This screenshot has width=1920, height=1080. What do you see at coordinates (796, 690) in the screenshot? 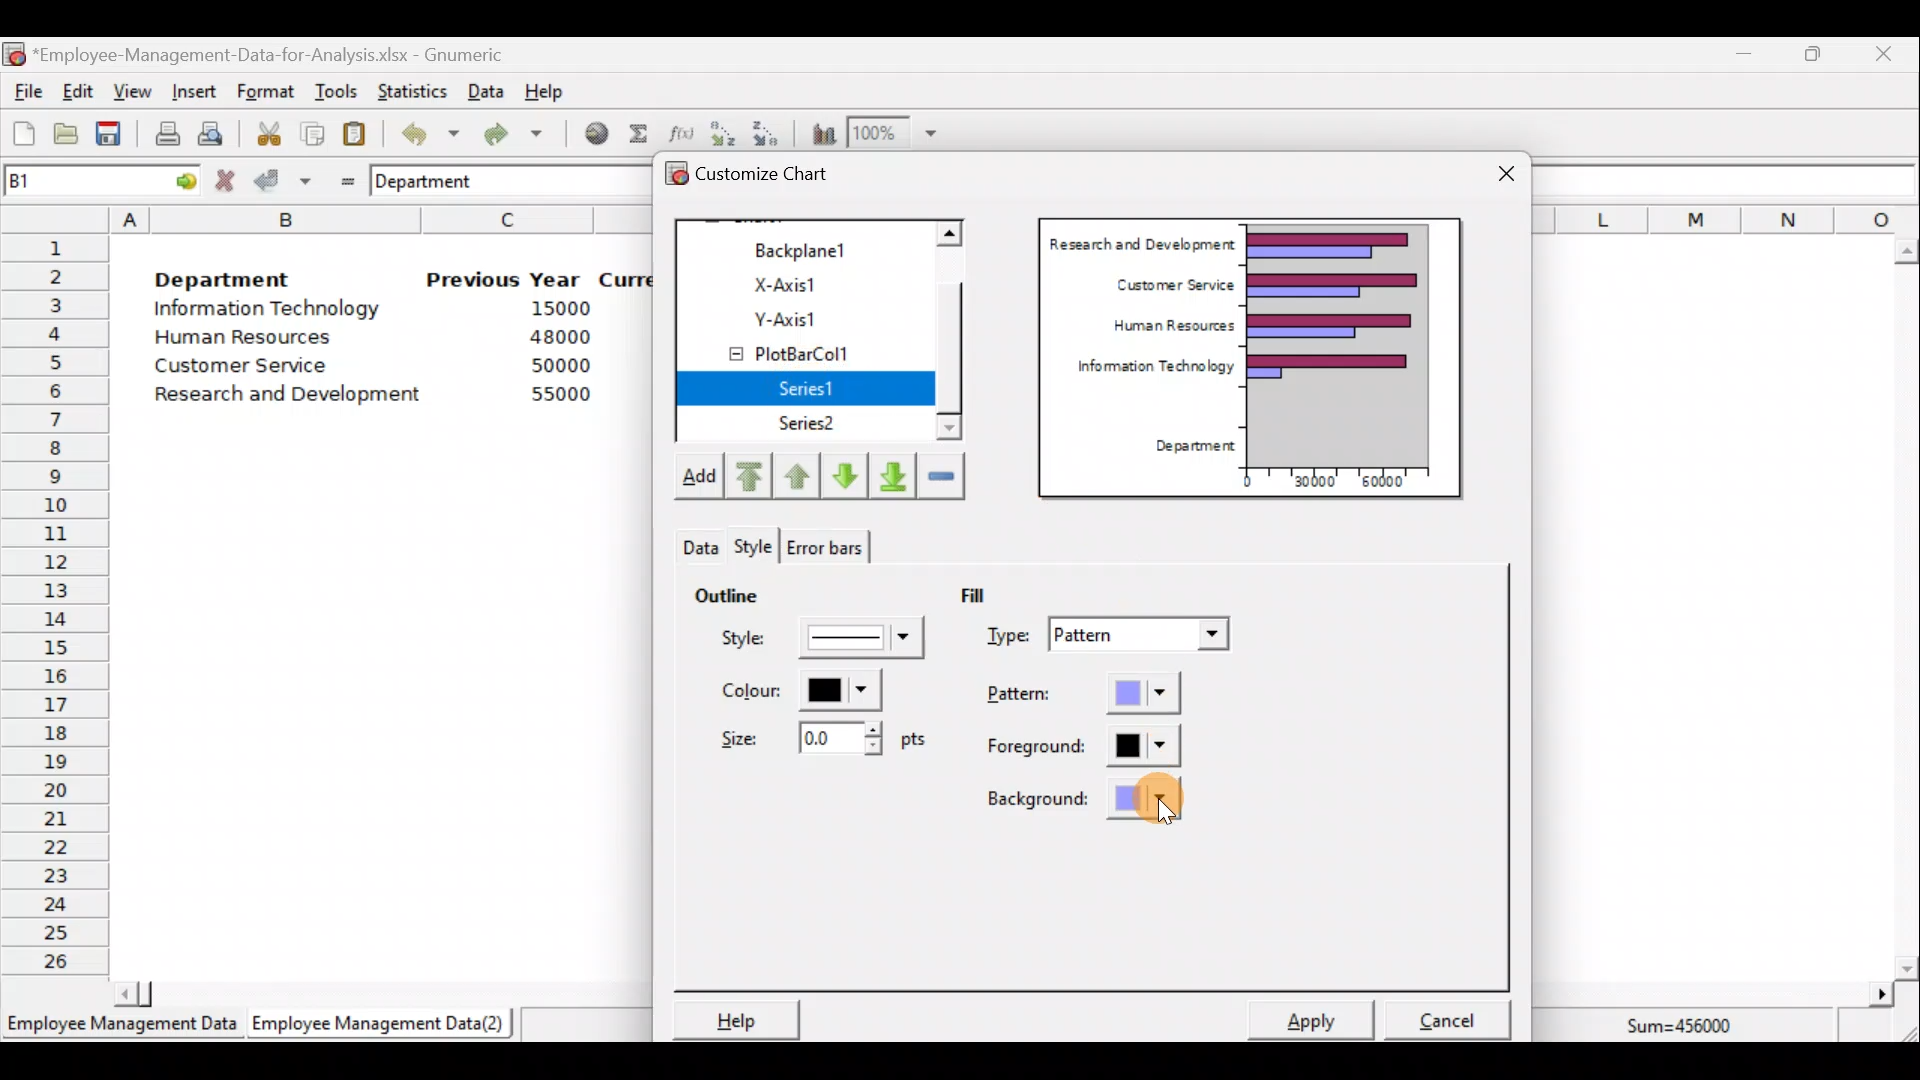
I see `Color` at bounding box center [796, 690].